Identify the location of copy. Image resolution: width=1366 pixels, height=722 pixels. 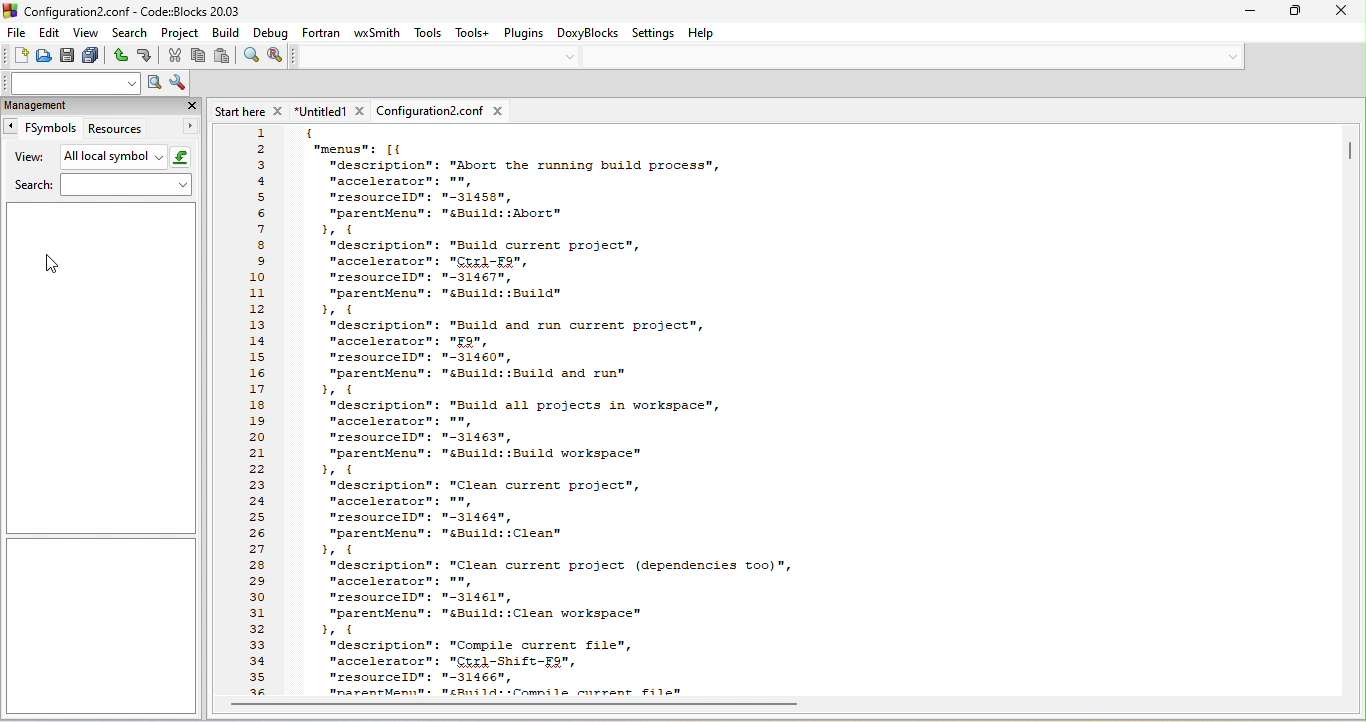
(200, 57).